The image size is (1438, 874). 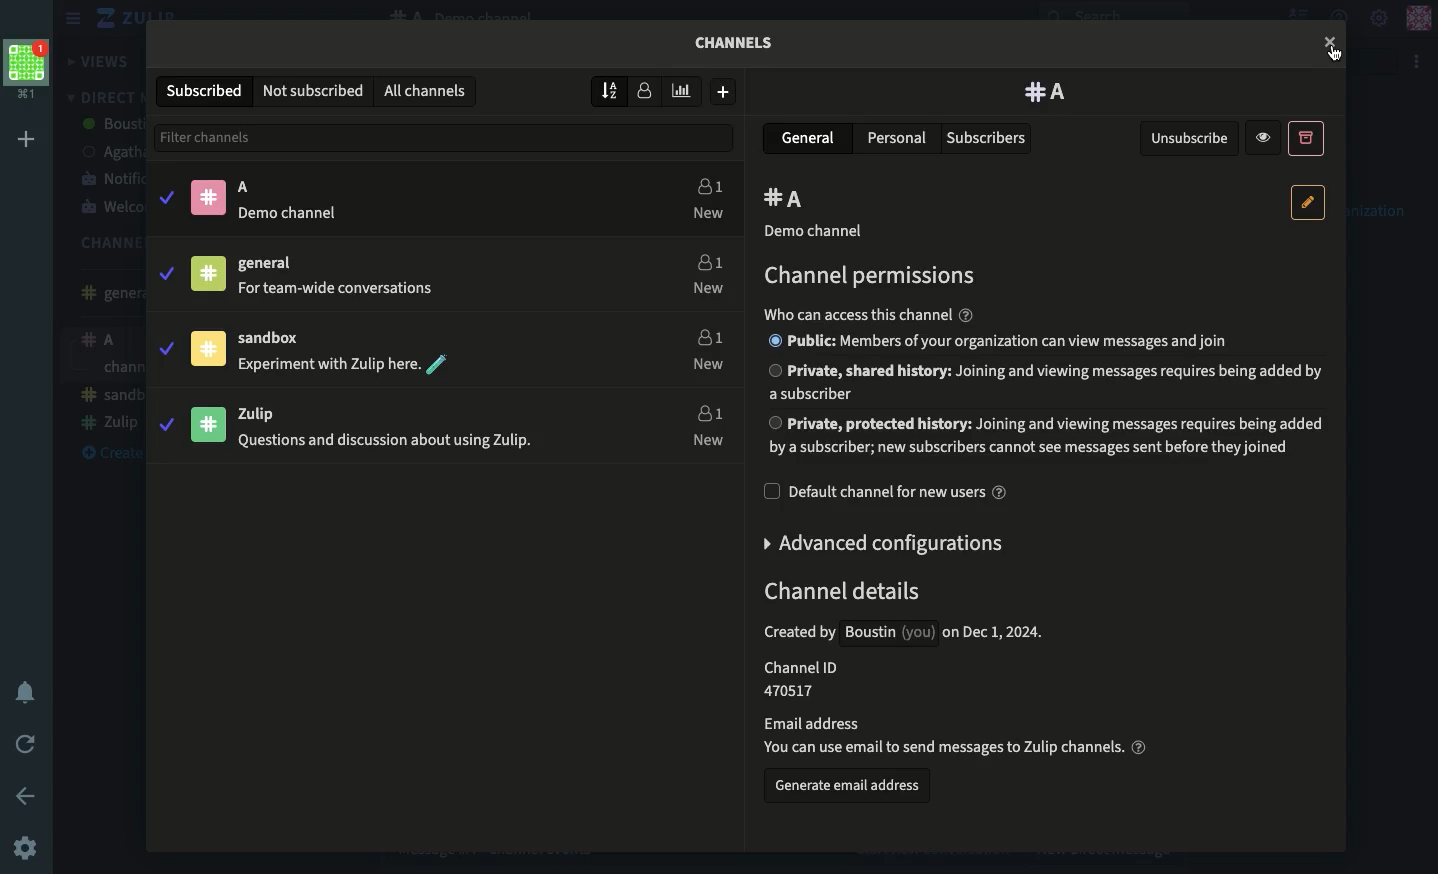 What do you see at coordinates (26, 746) in the screenshot?
I see `Refresh` at bounding box center [26, 746].